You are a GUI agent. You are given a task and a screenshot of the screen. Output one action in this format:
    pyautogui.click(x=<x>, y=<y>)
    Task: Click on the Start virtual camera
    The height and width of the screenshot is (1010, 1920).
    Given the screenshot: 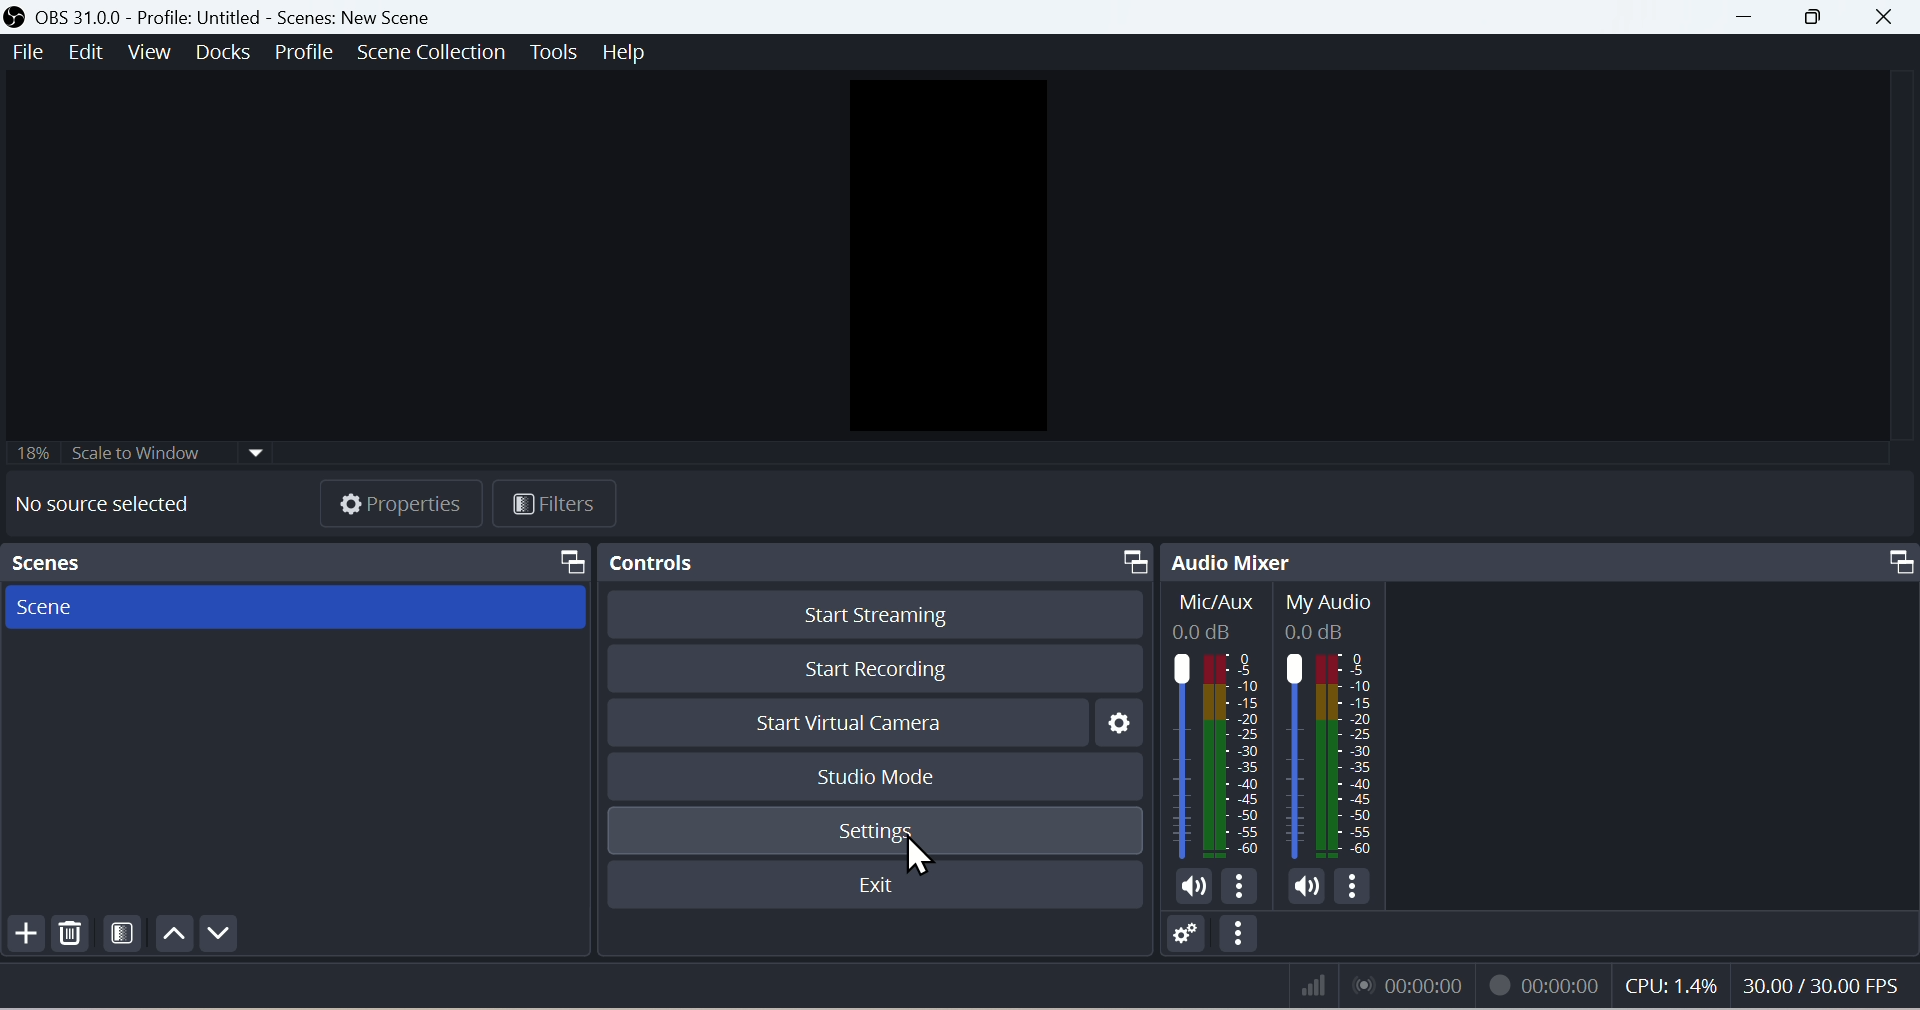 What is the action you would take?
    pyautogui.click(x=851, y=723)
    